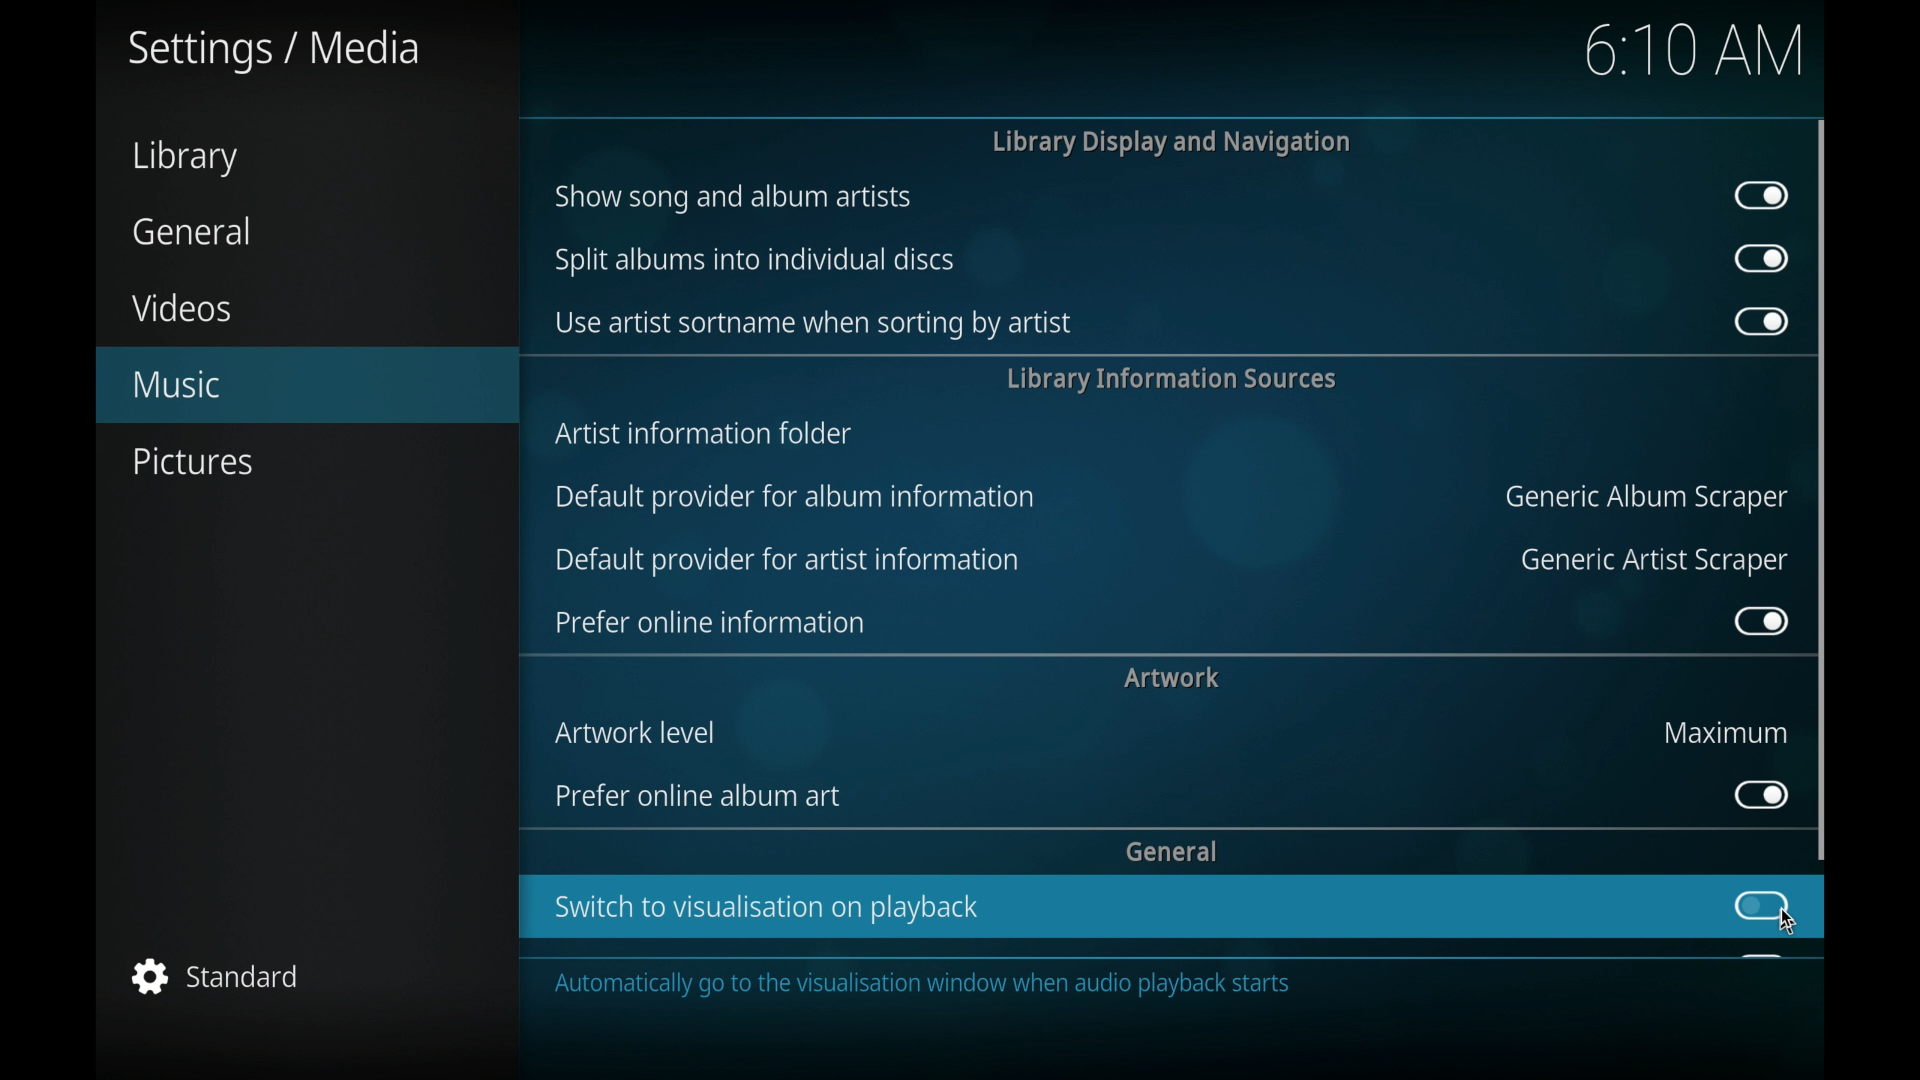  Describe the element at coordinates (1788, 927) in the screenshot. I see `cursor` at that location.